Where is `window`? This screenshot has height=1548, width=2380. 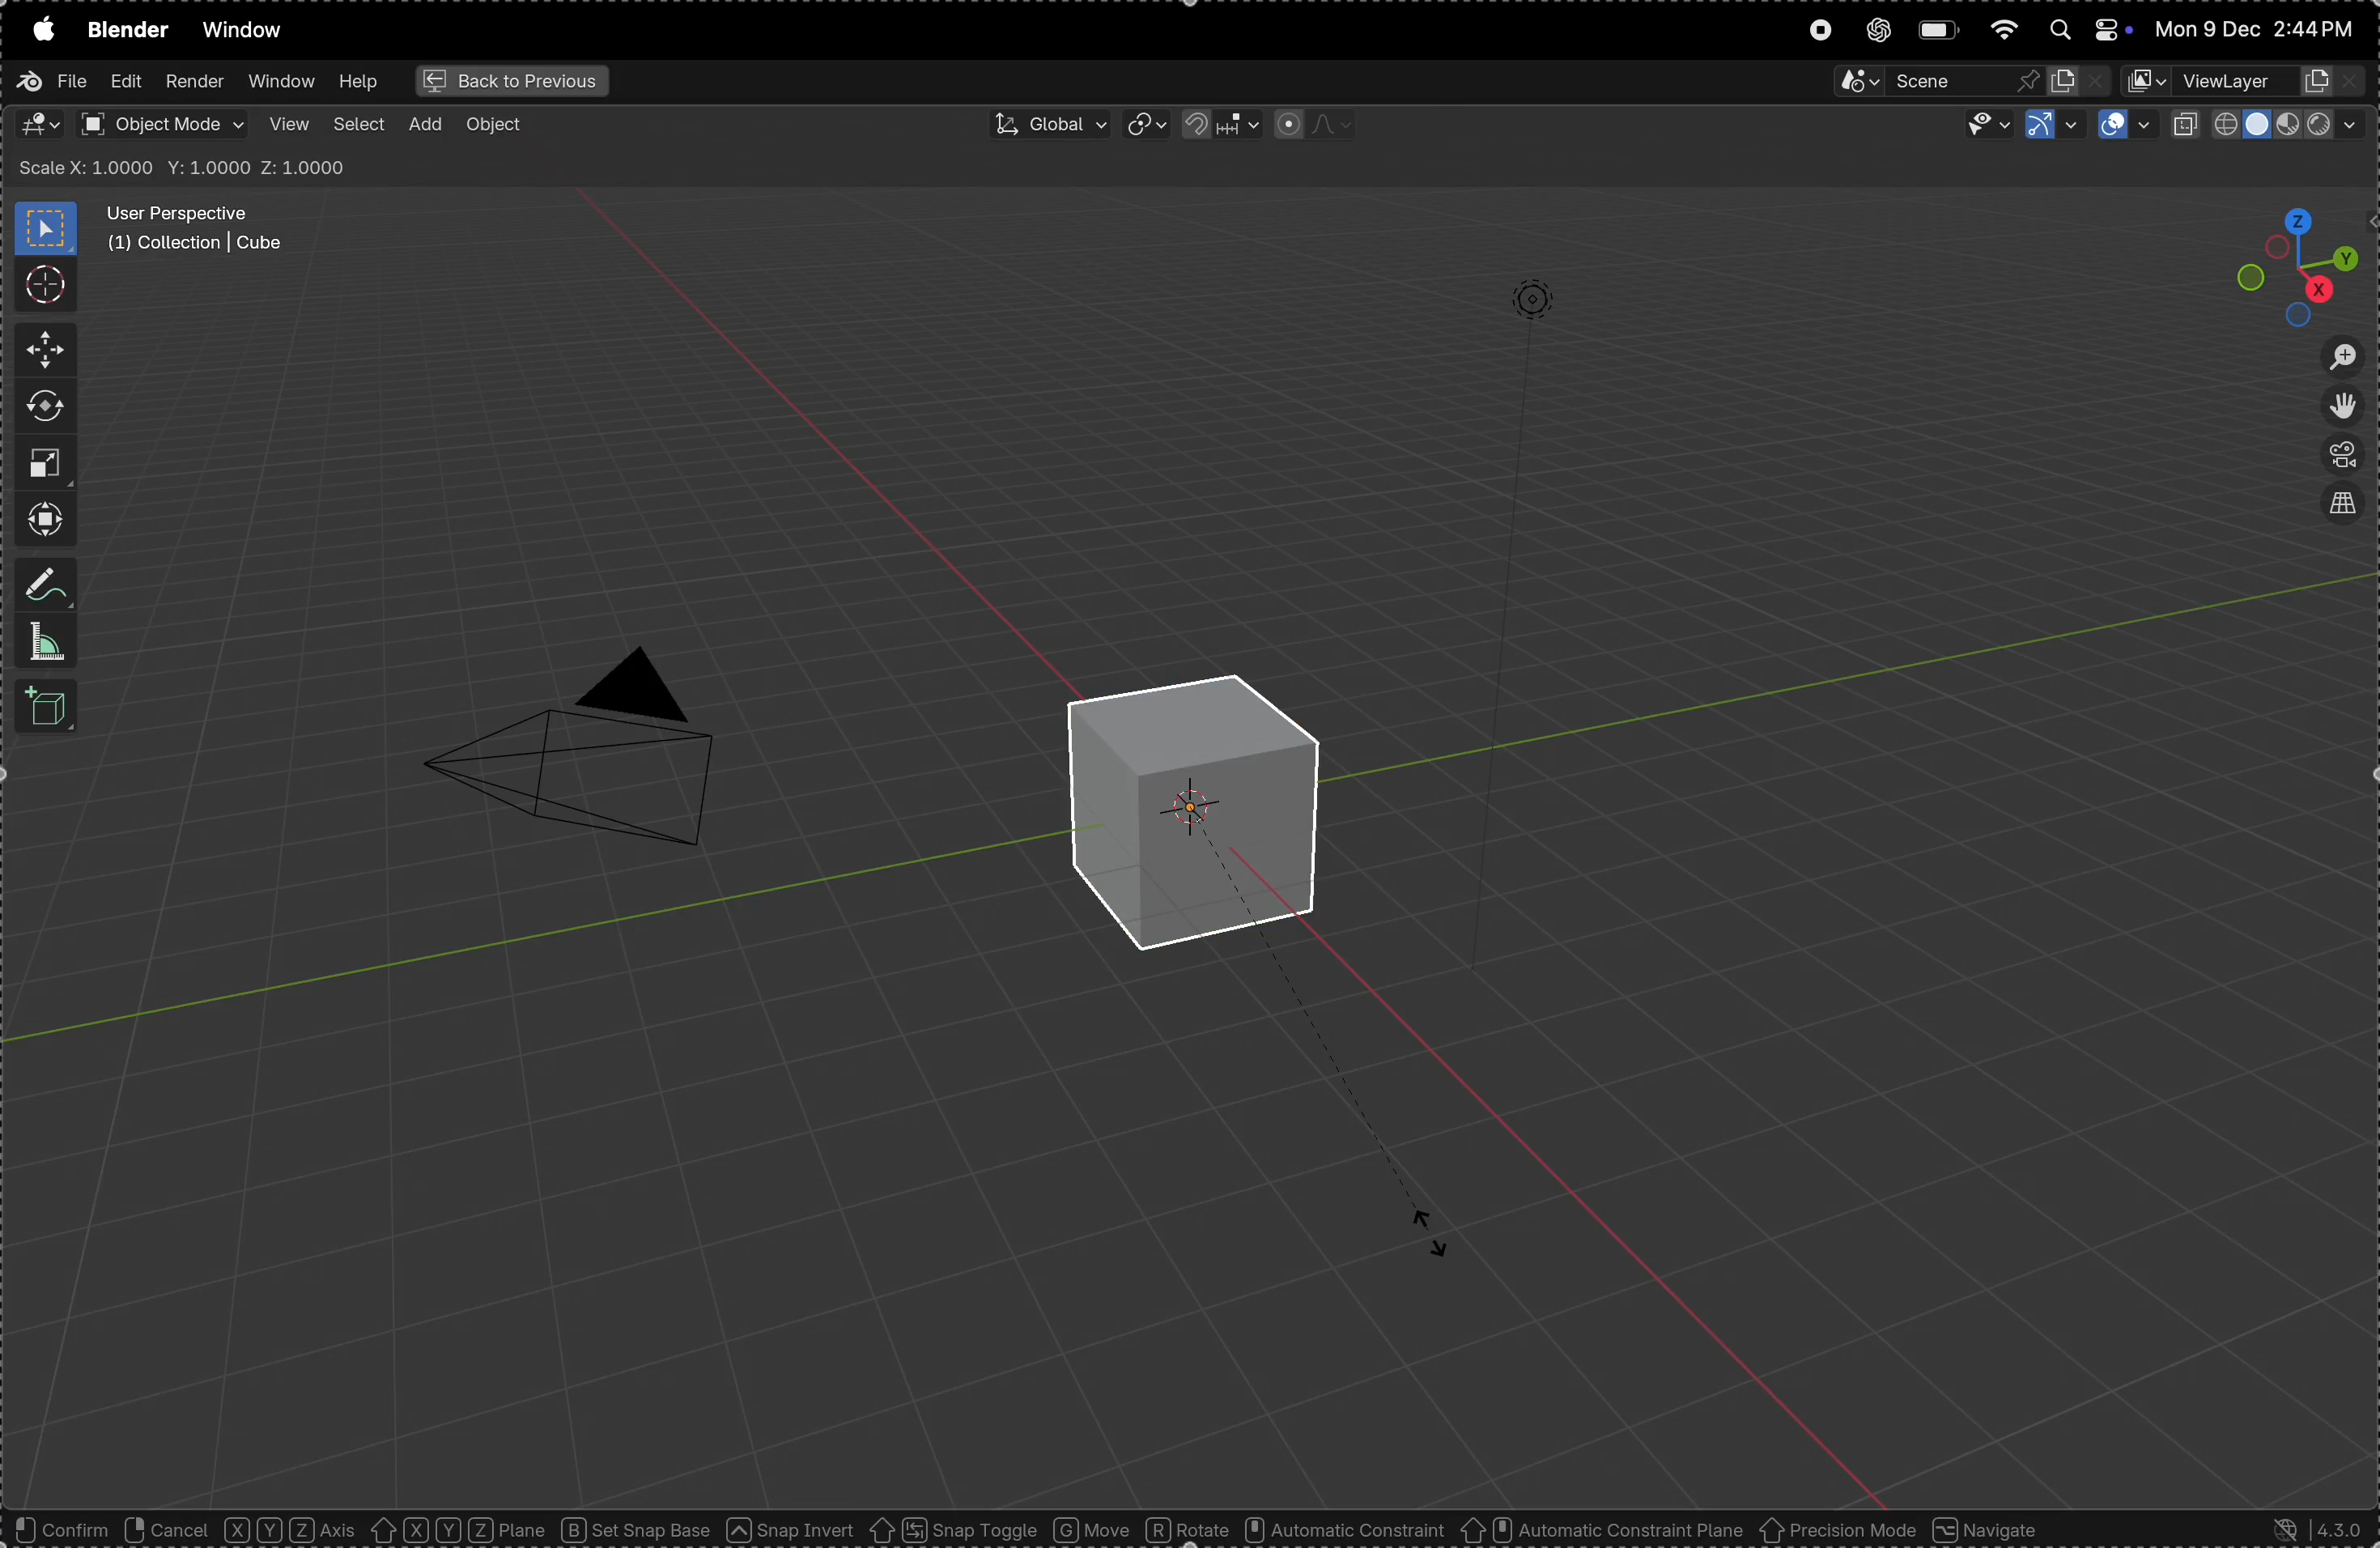
window is located at coordinates (243, 29).